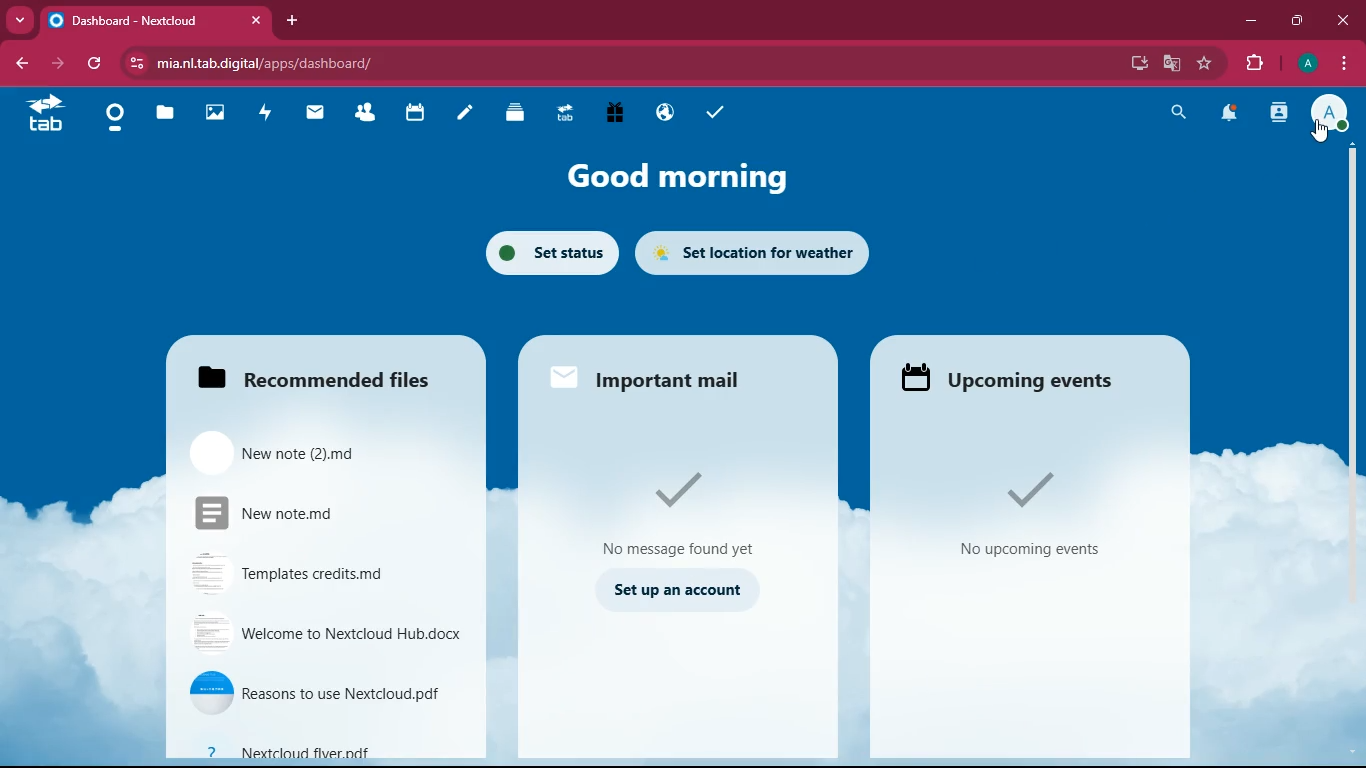  I want to click on New note(2).md, so click(295, 454).